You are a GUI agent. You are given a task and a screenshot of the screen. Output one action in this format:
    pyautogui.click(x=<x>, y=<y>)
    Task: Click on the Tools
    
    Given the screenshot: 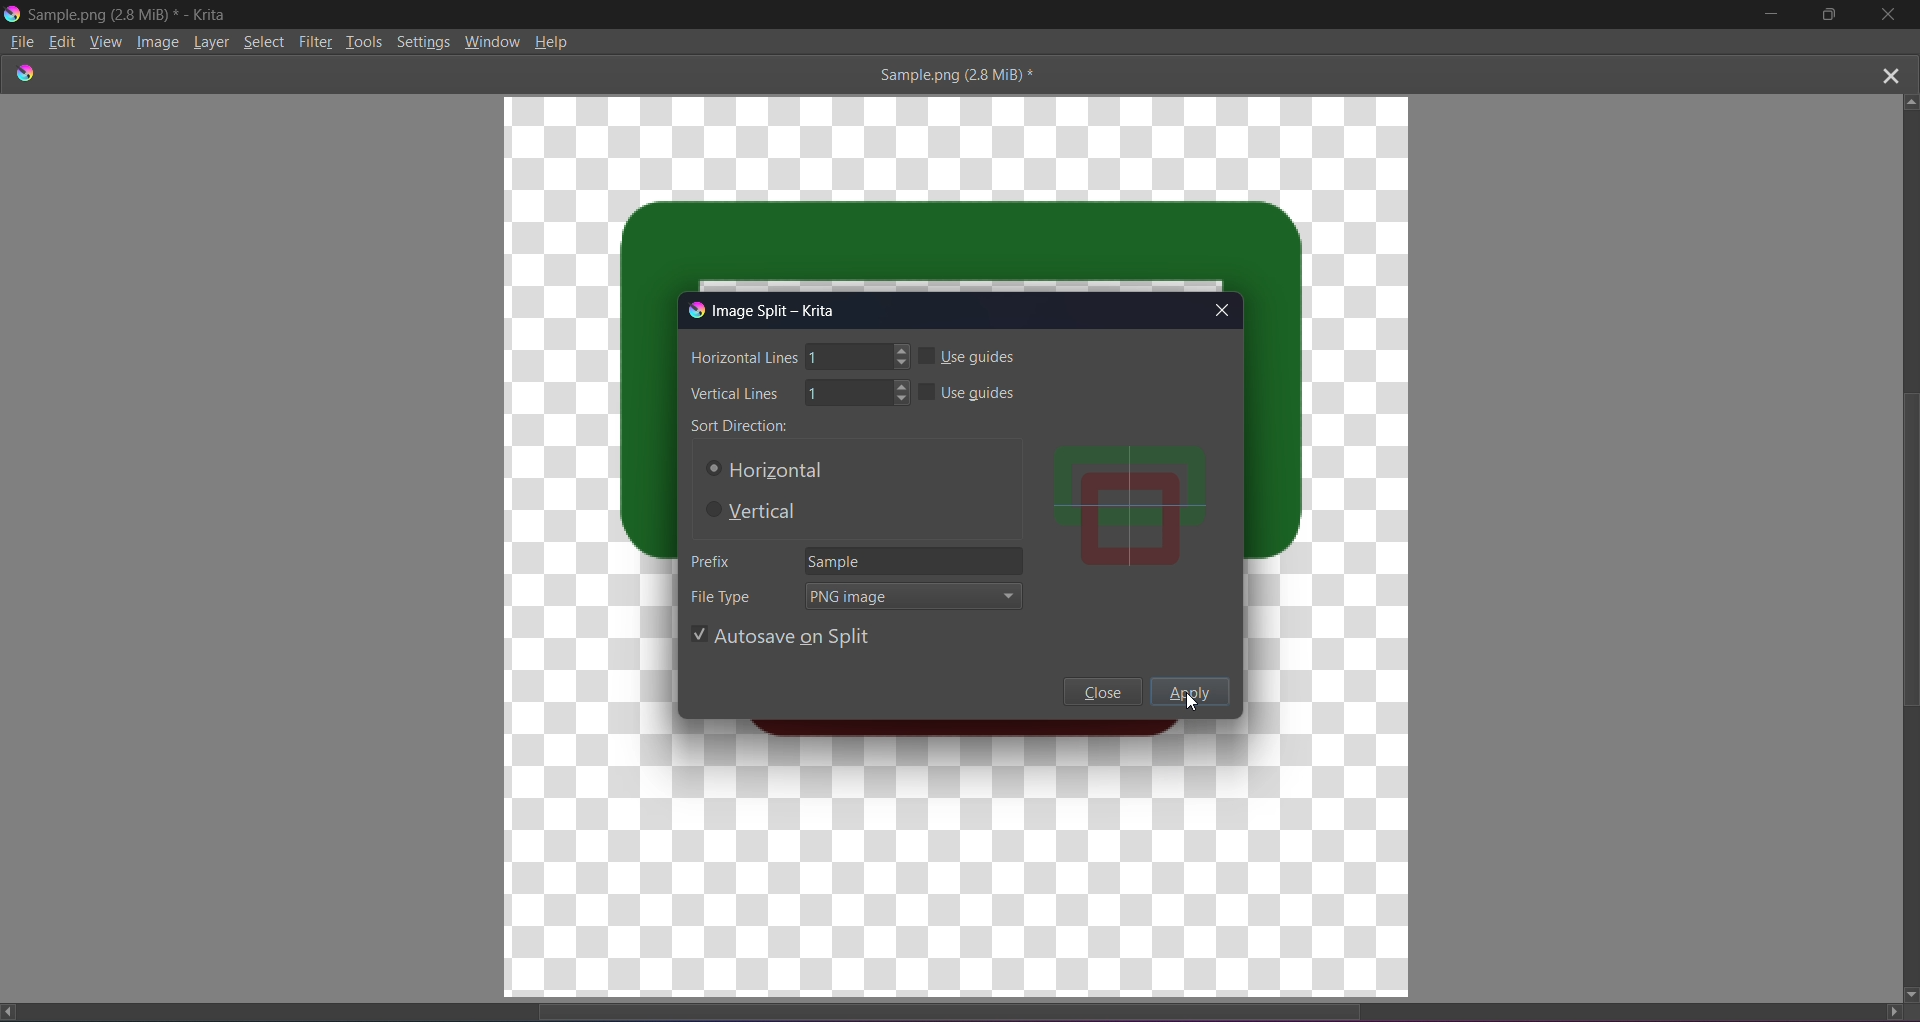 What is the action you would take?
    pyautogui.click(x=366, y=40)
    